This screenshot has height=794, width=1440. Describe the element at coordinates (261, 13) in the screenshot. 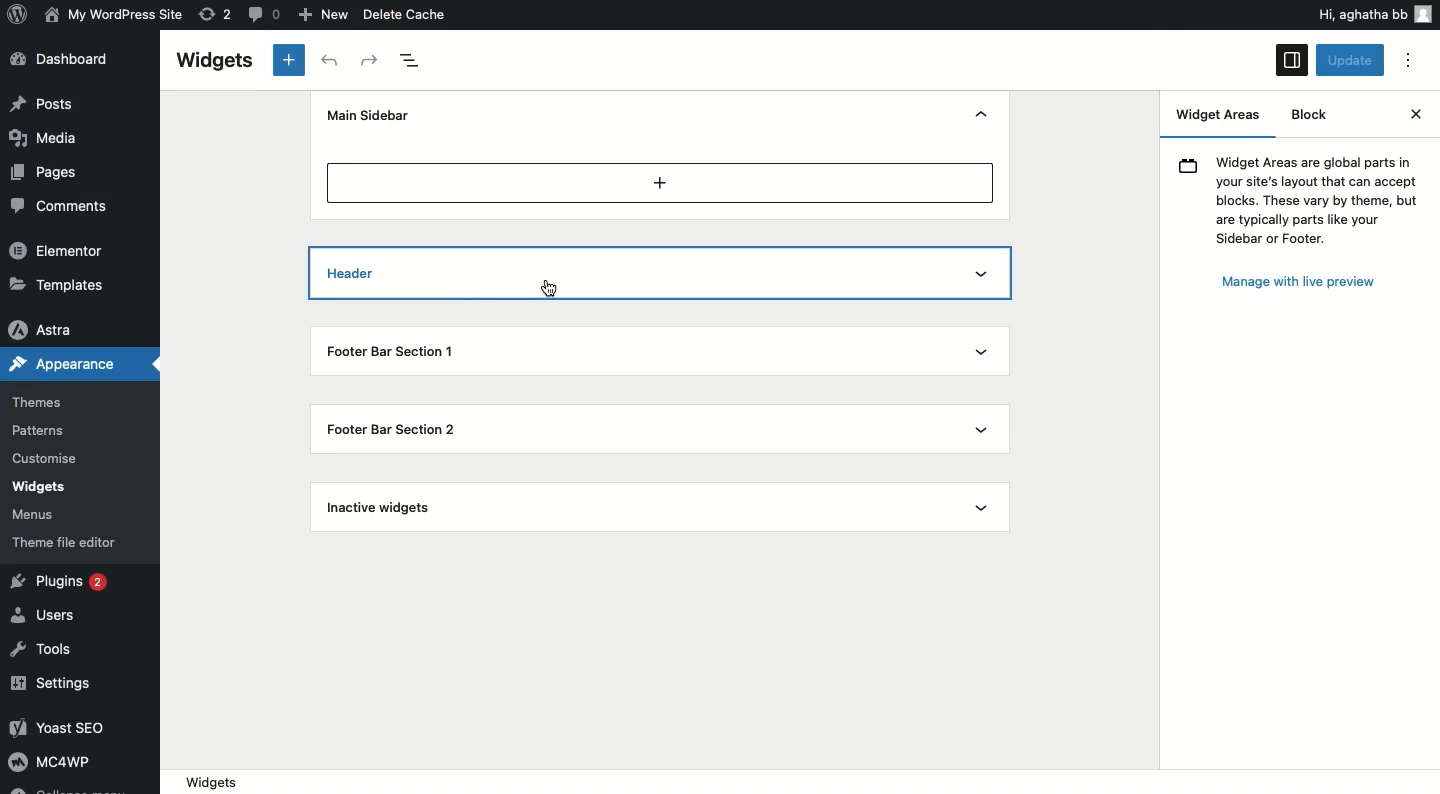

I see `Comment` at that location.